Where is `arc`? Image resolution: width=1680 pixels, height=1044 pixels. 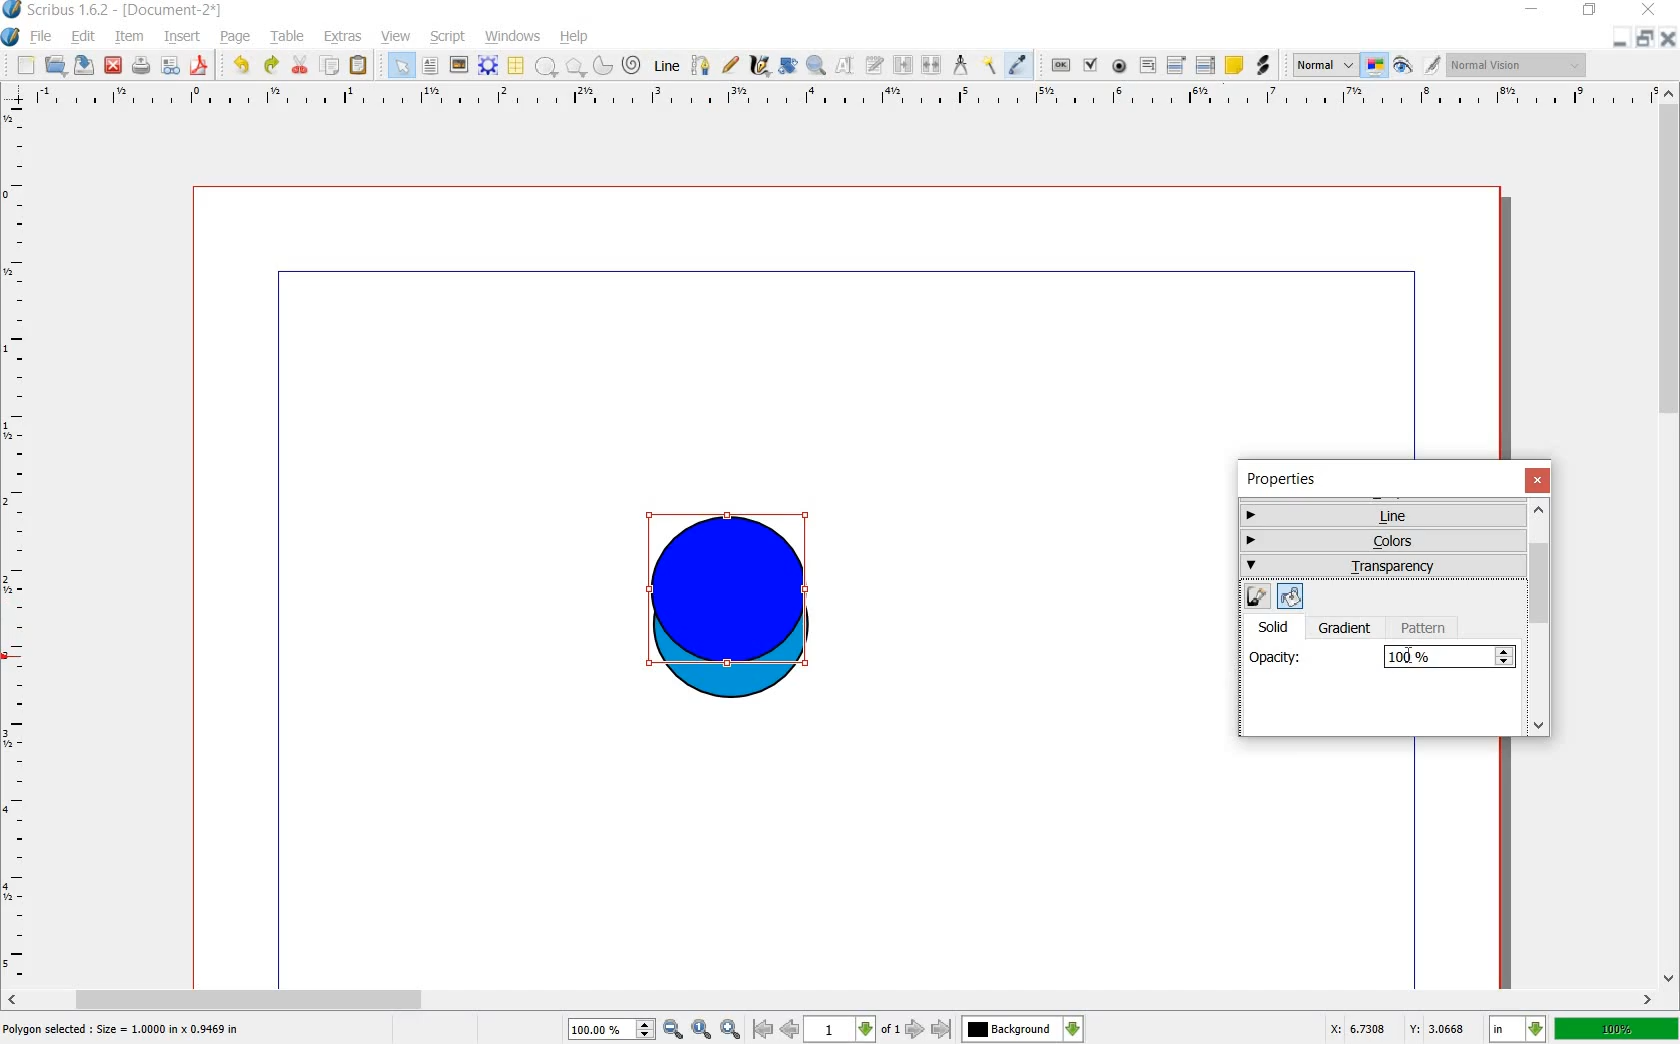 arc is located at coordinates (602, 68).